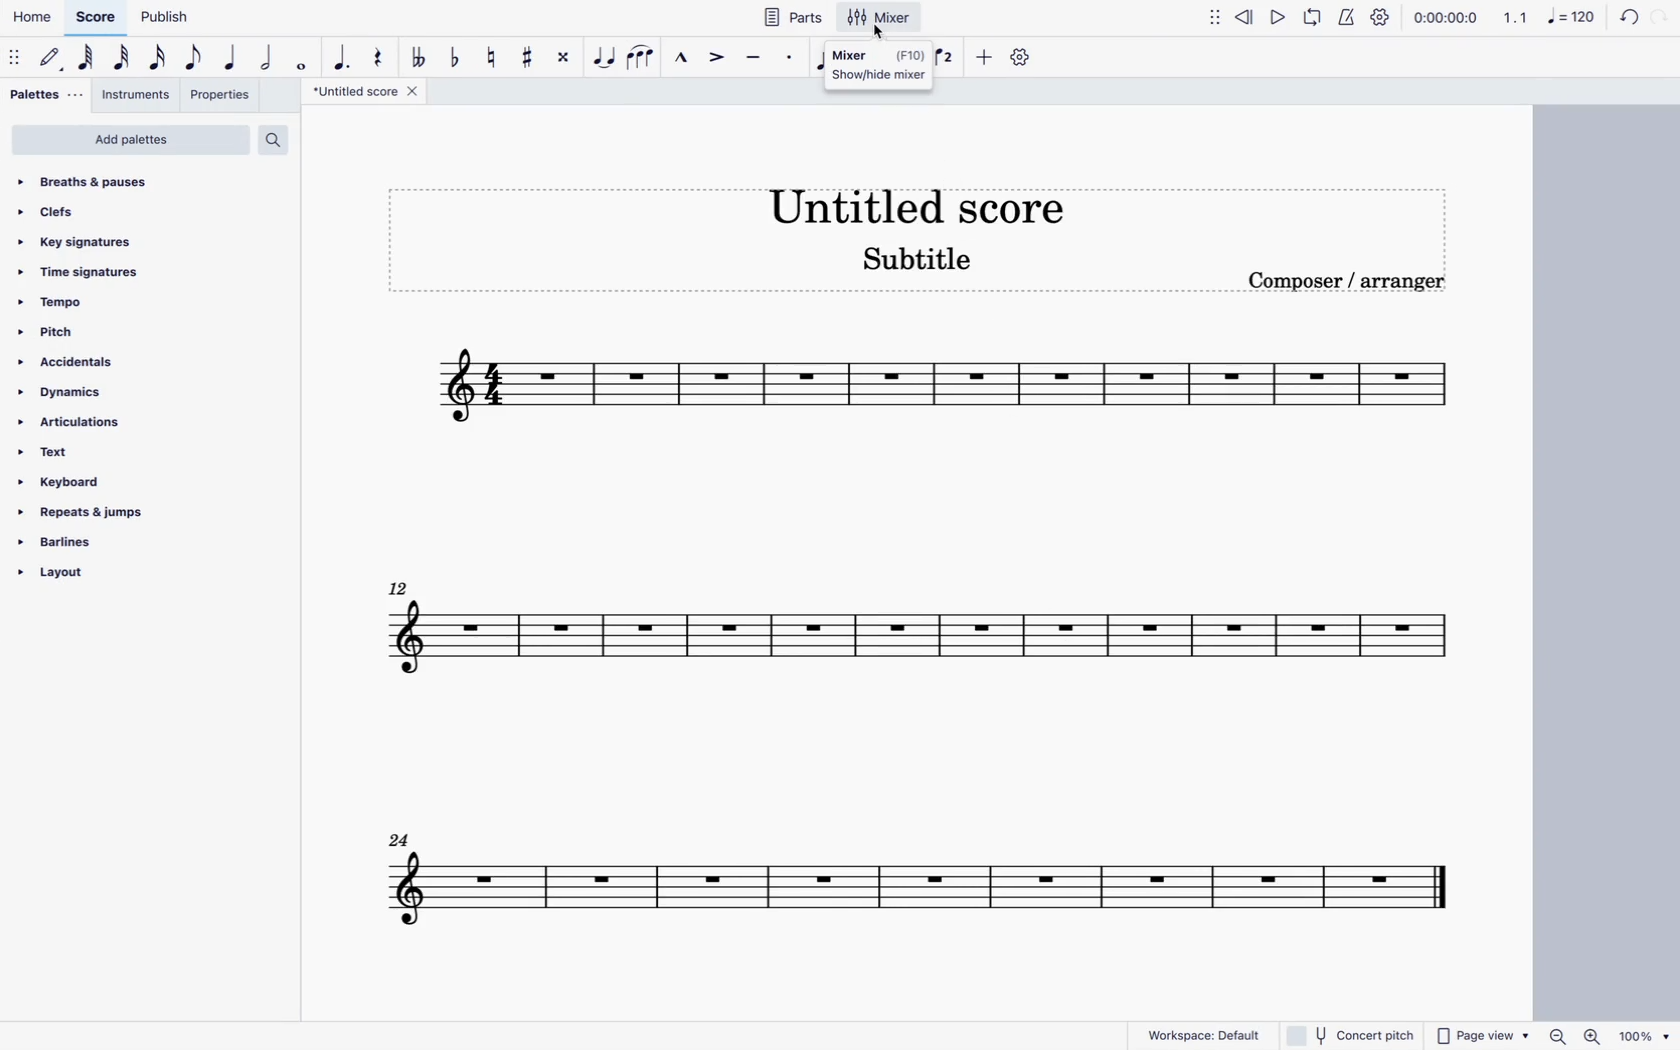 The image size is (1680, 1050). What do you see at coordinates (92, 330) in the screenshot?
I see `pitch` at bounding box center [92, 330].